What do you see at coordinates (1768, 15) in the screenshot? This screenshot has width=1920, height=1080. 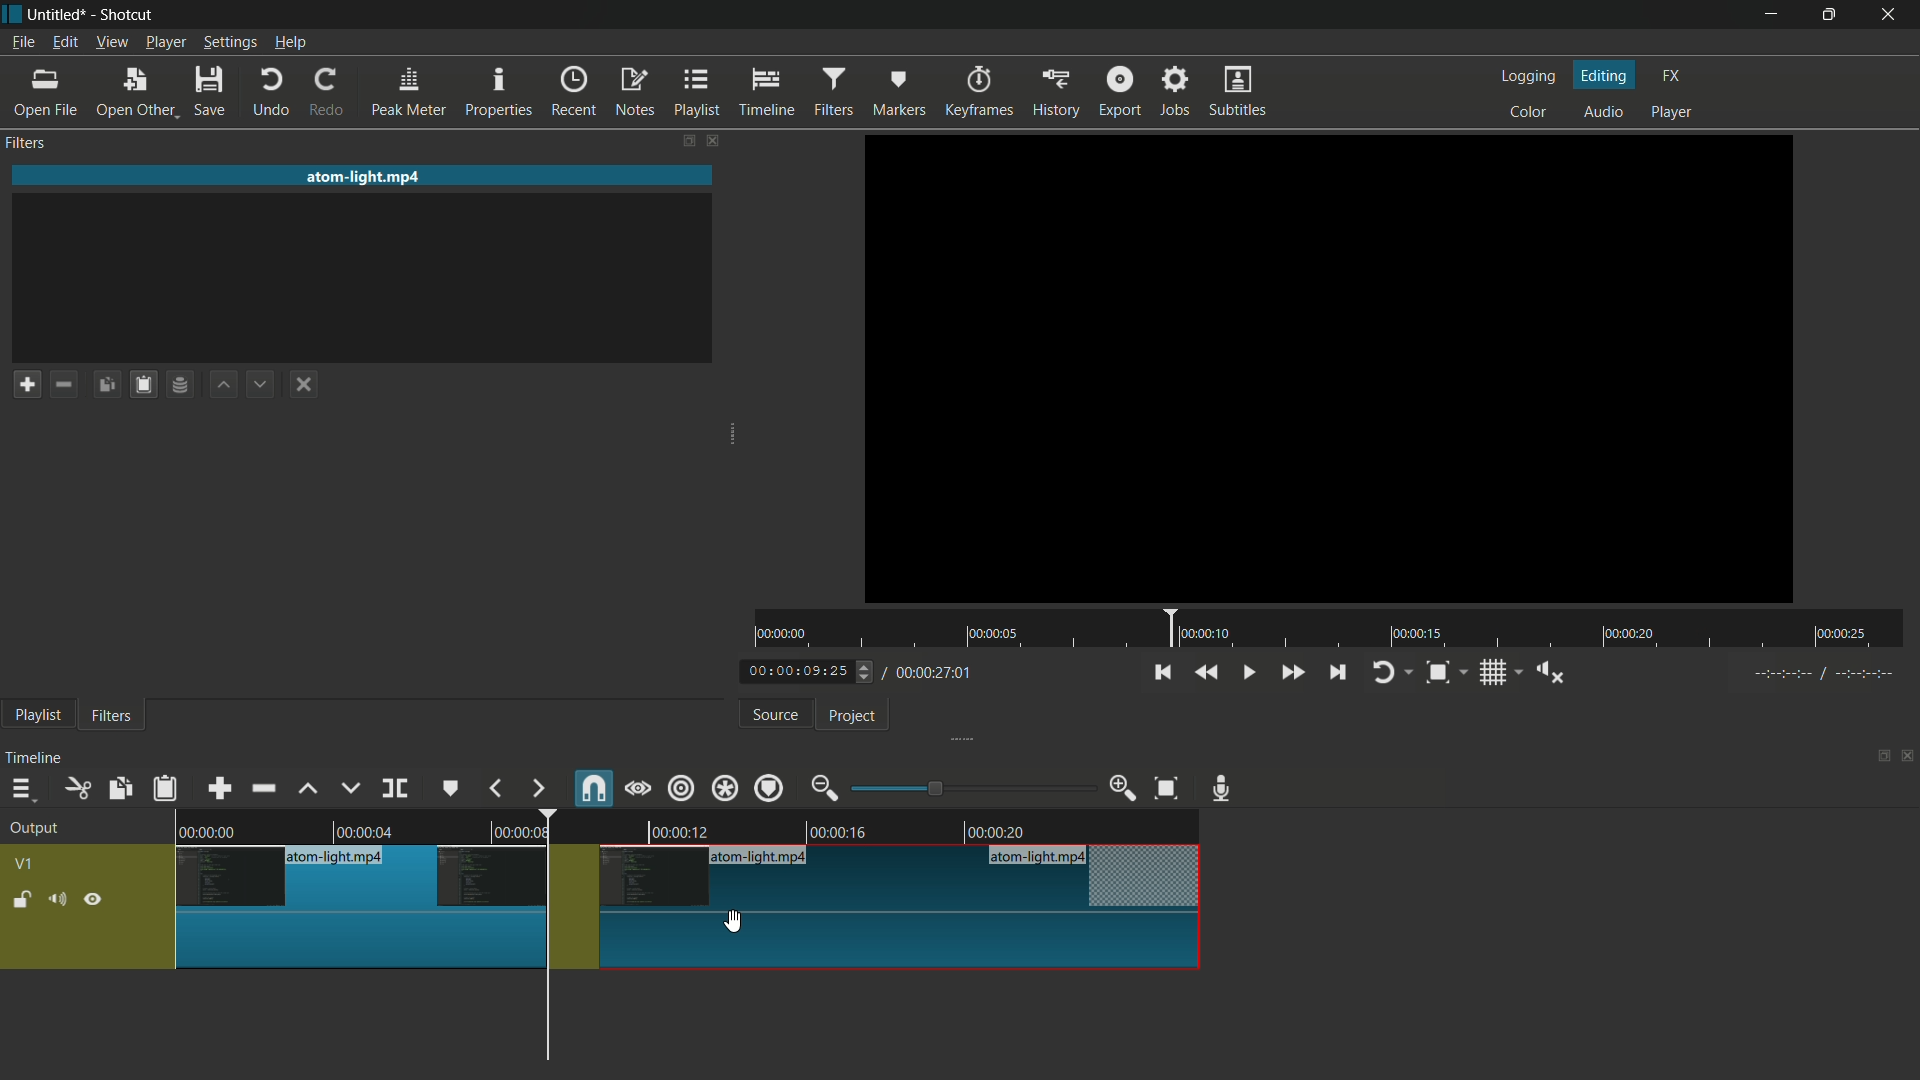 I see `minimize` at bounding box center [1768, 15].